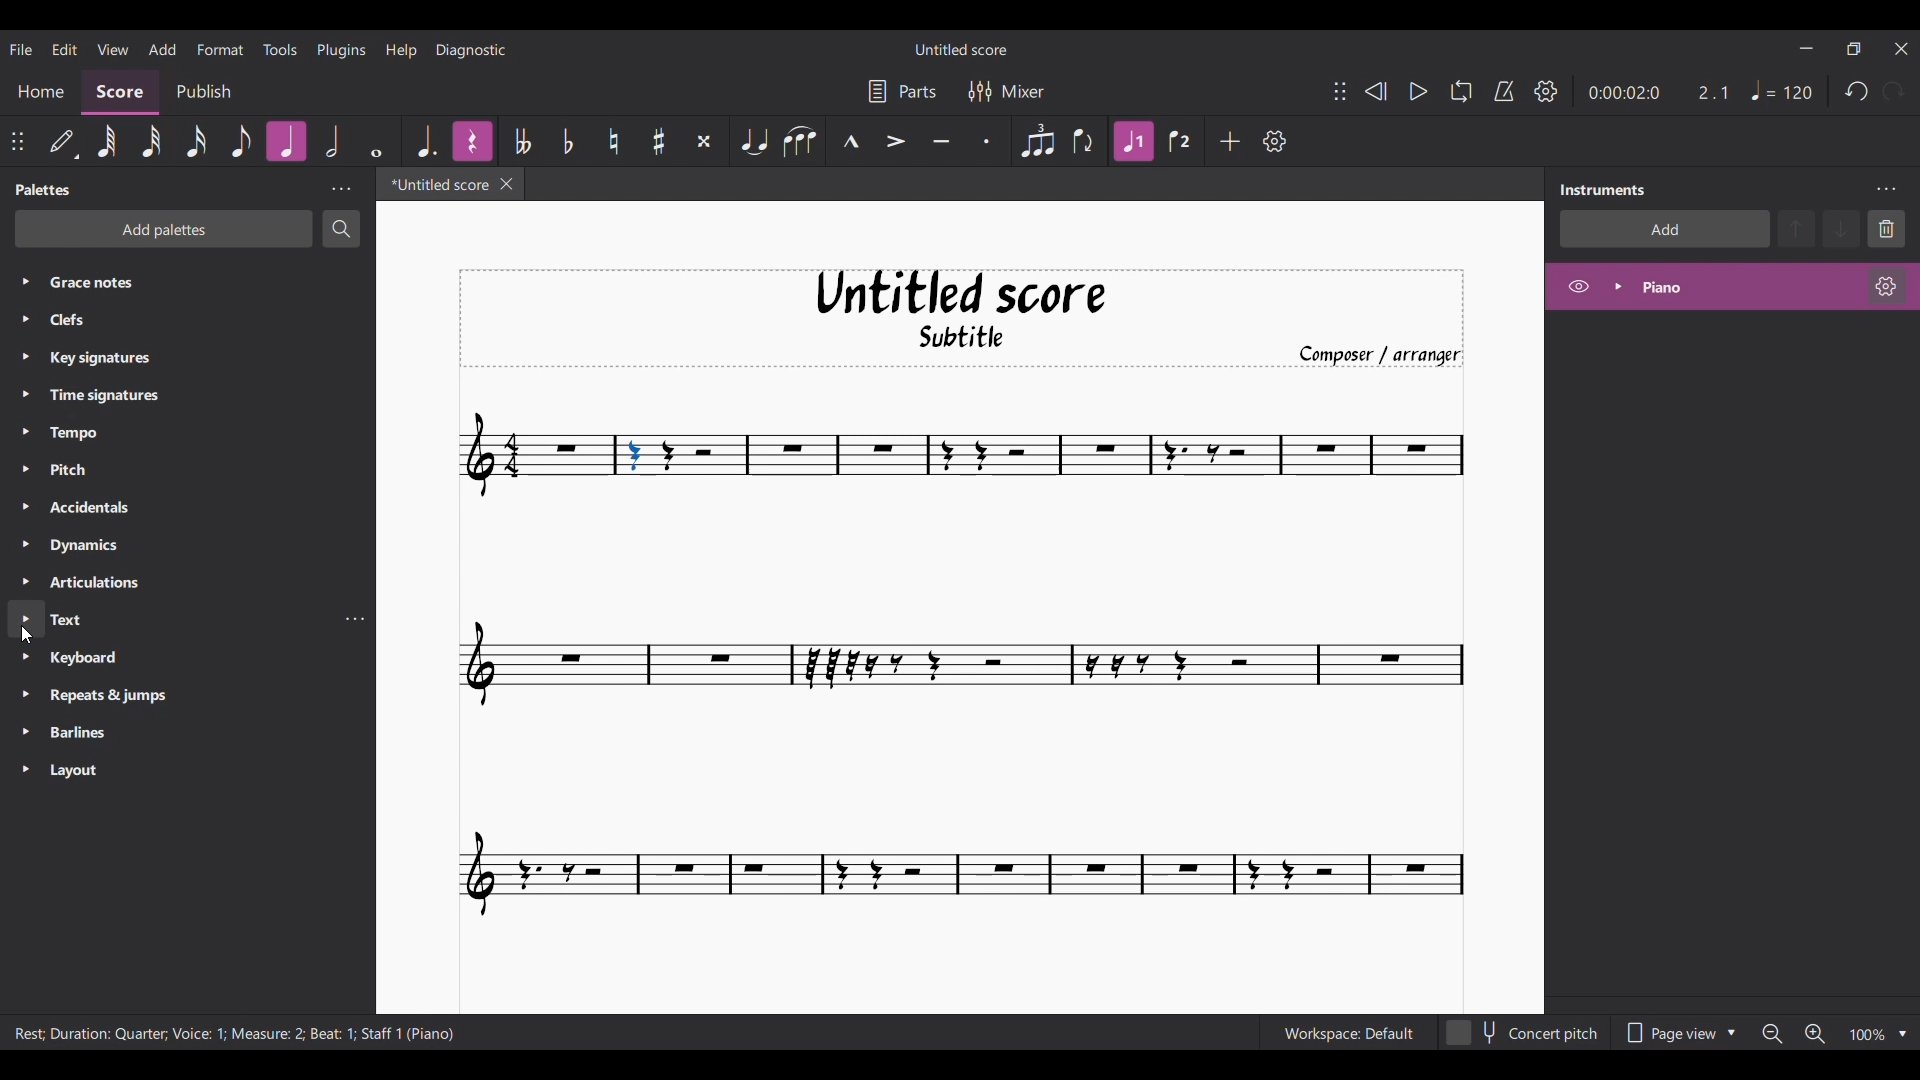  I want to click on Augmentation dot, so click(427, 142).